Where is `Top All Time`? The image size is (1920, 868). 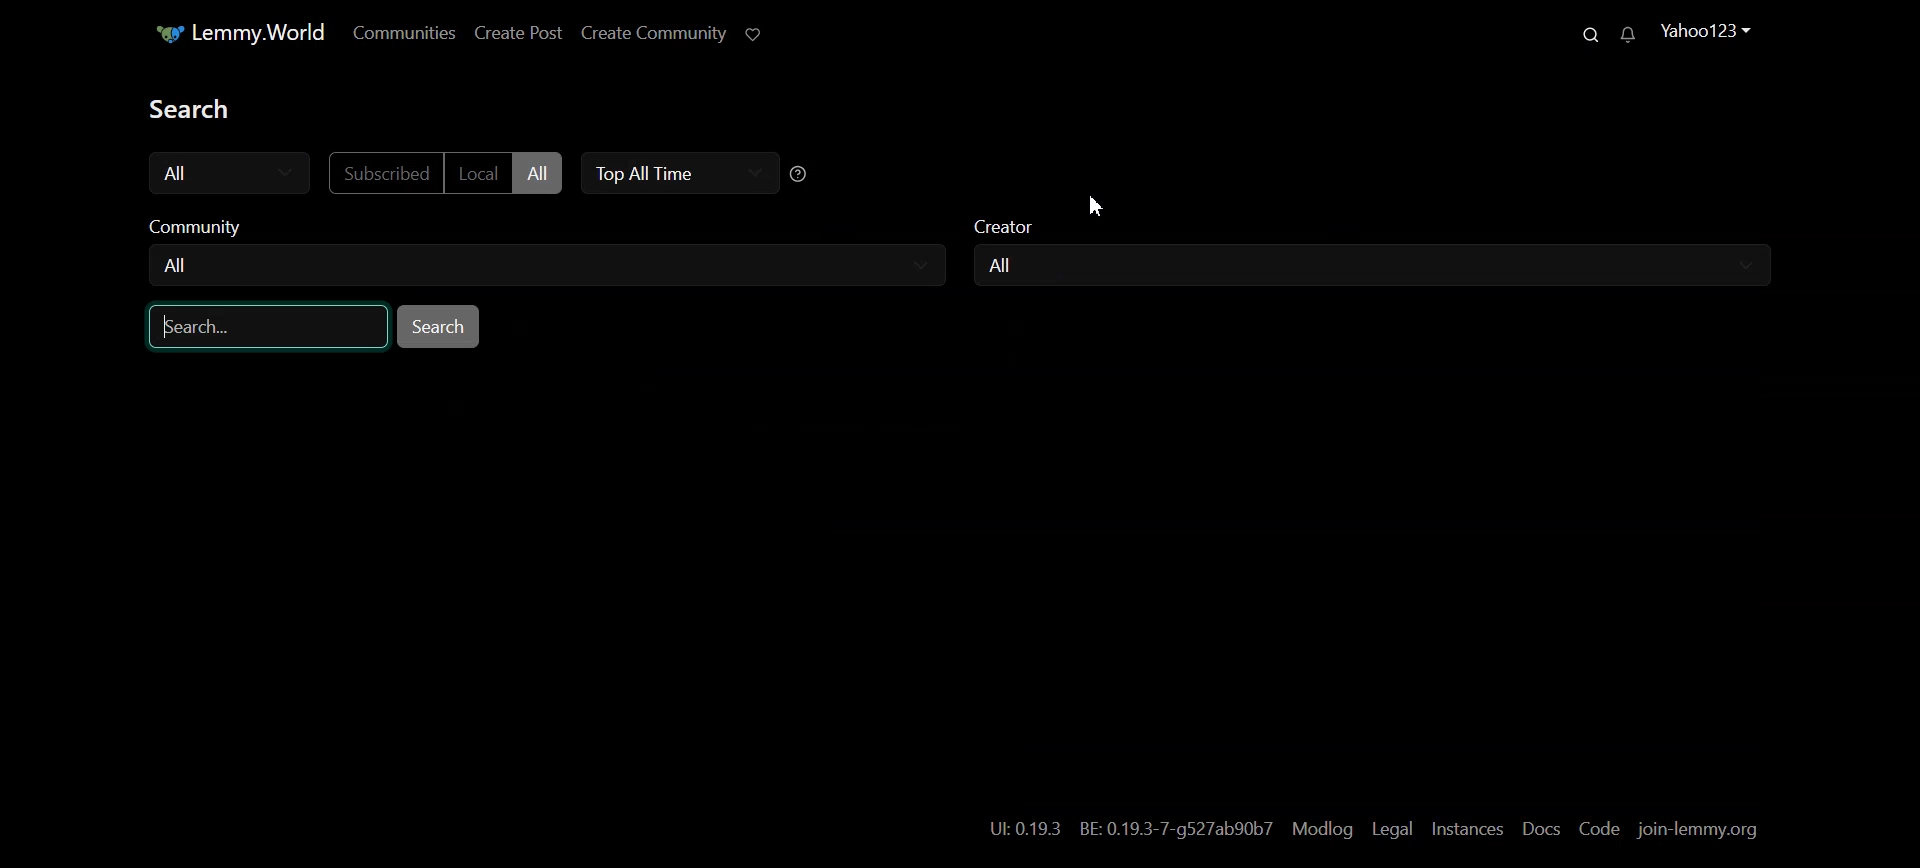
Top All Time is located at coordinates (675, 174).